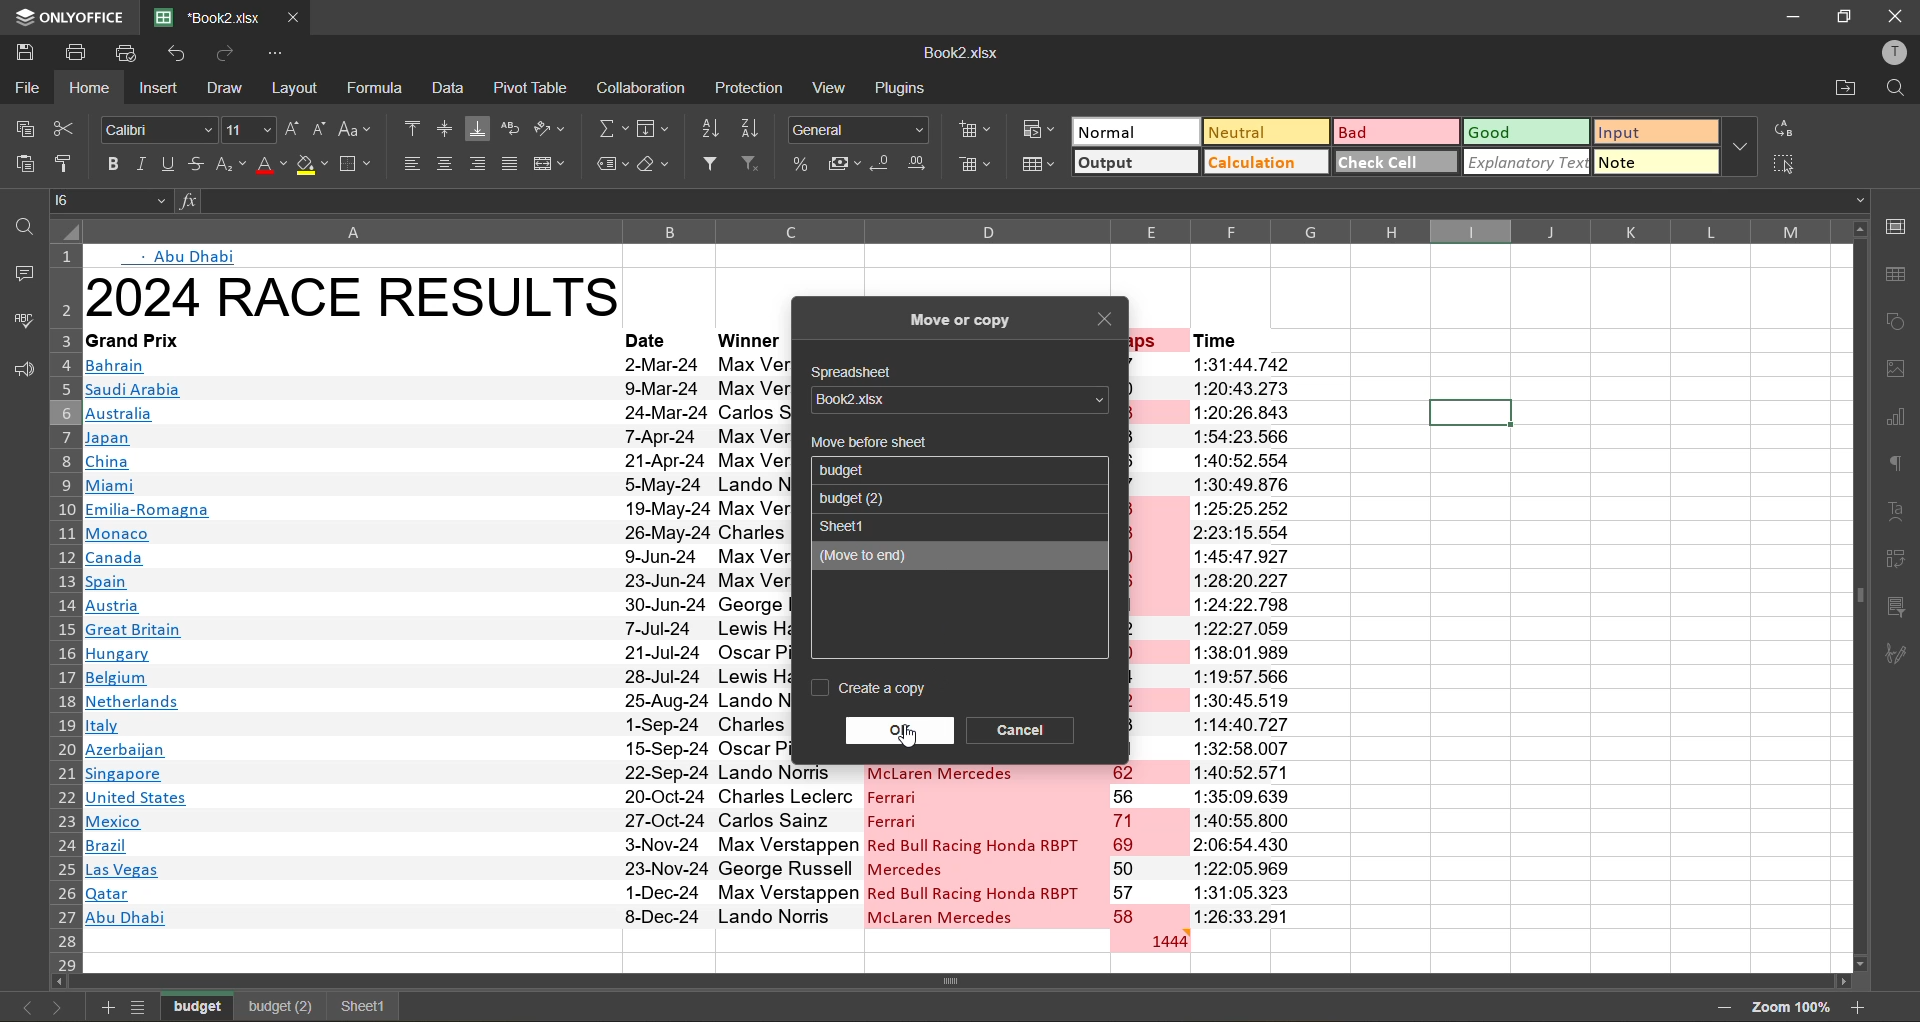  I want to click on cell address, so click(114, 199).